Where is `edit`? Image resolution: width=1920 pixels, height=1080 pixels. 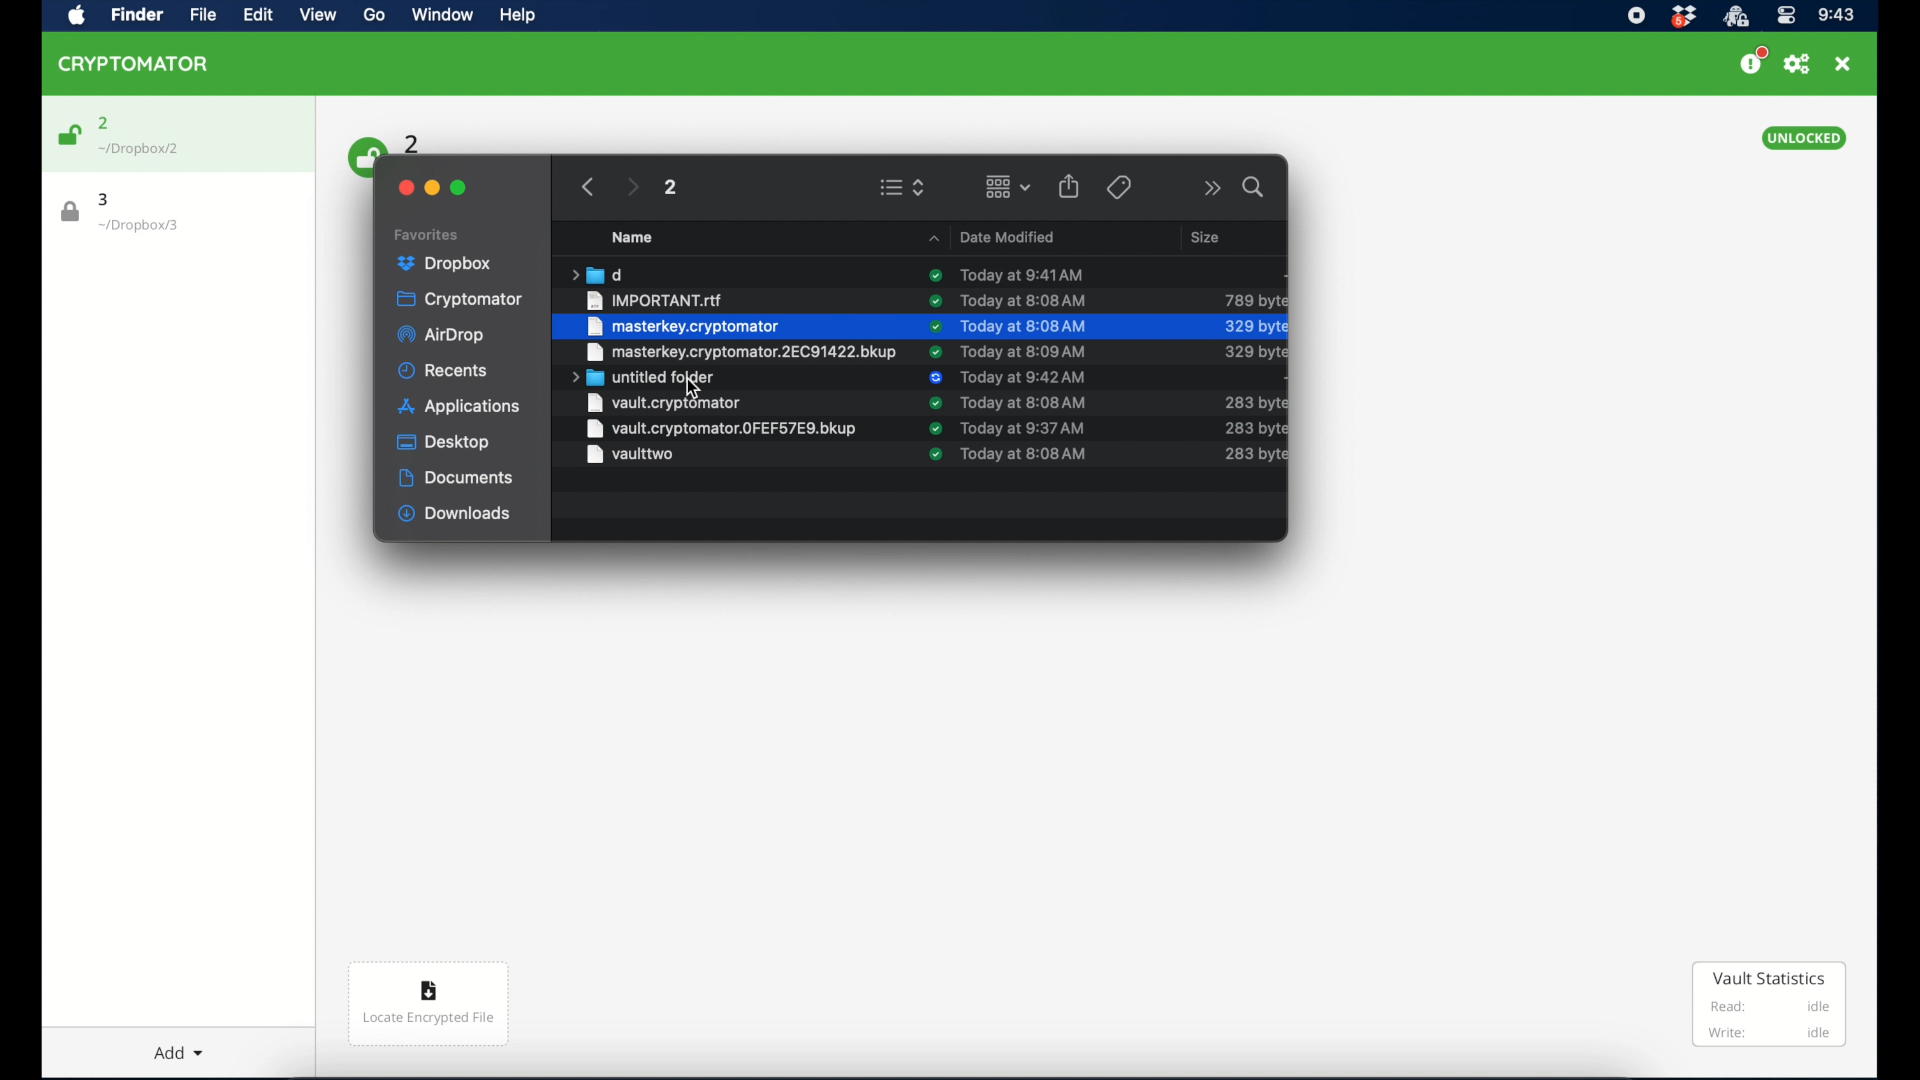
edit is located at coordinates (257, 14).